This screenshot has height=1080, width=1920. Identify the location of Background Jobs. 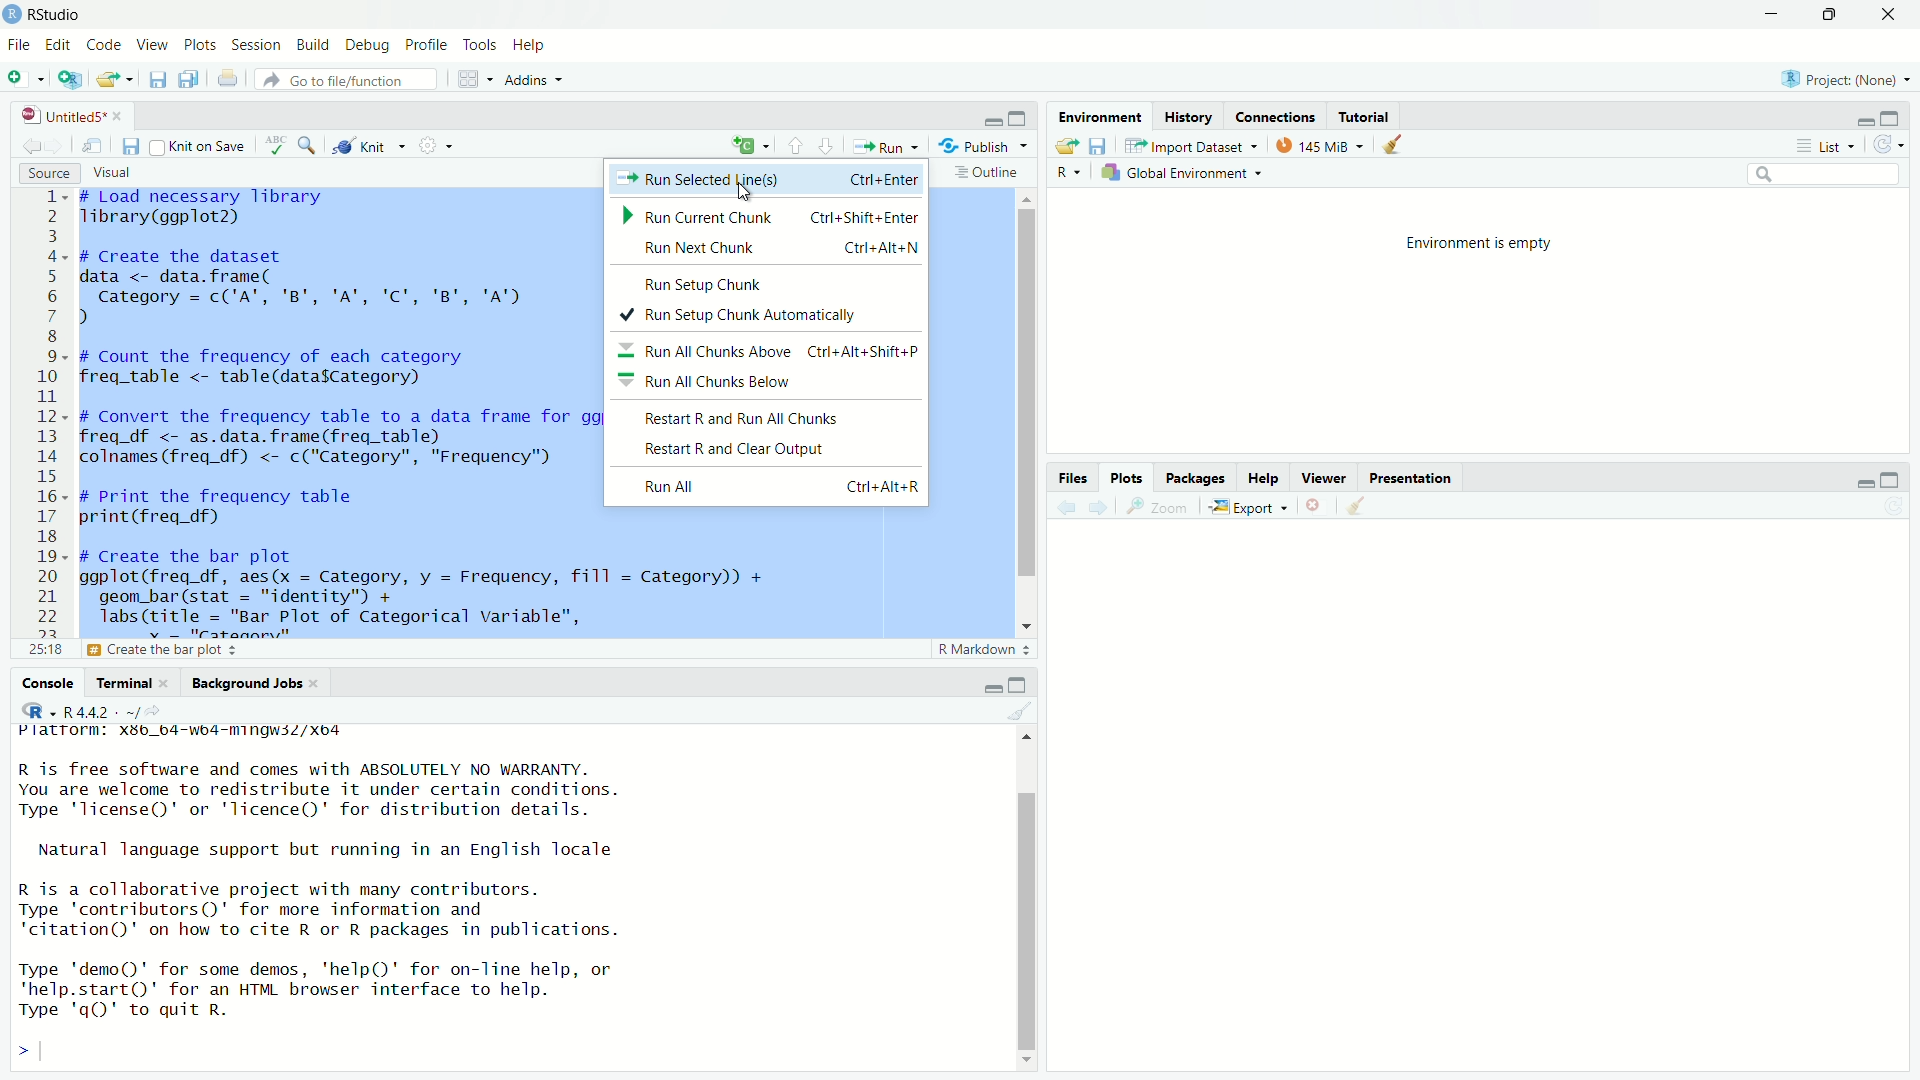
(249, 683).